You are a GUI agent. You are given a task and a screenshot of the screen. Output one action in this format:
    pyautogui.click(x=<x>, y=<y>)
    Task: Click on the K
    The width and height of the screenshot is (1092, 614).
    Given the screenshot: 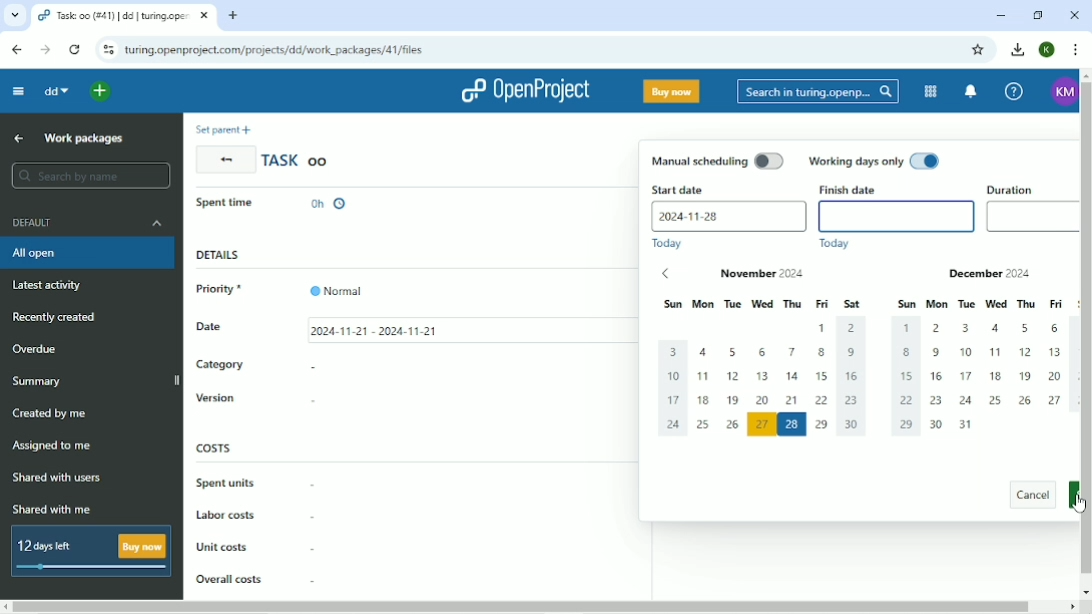 What is the action you would take?
    pyautogui.click(x=1047, y=50)
    